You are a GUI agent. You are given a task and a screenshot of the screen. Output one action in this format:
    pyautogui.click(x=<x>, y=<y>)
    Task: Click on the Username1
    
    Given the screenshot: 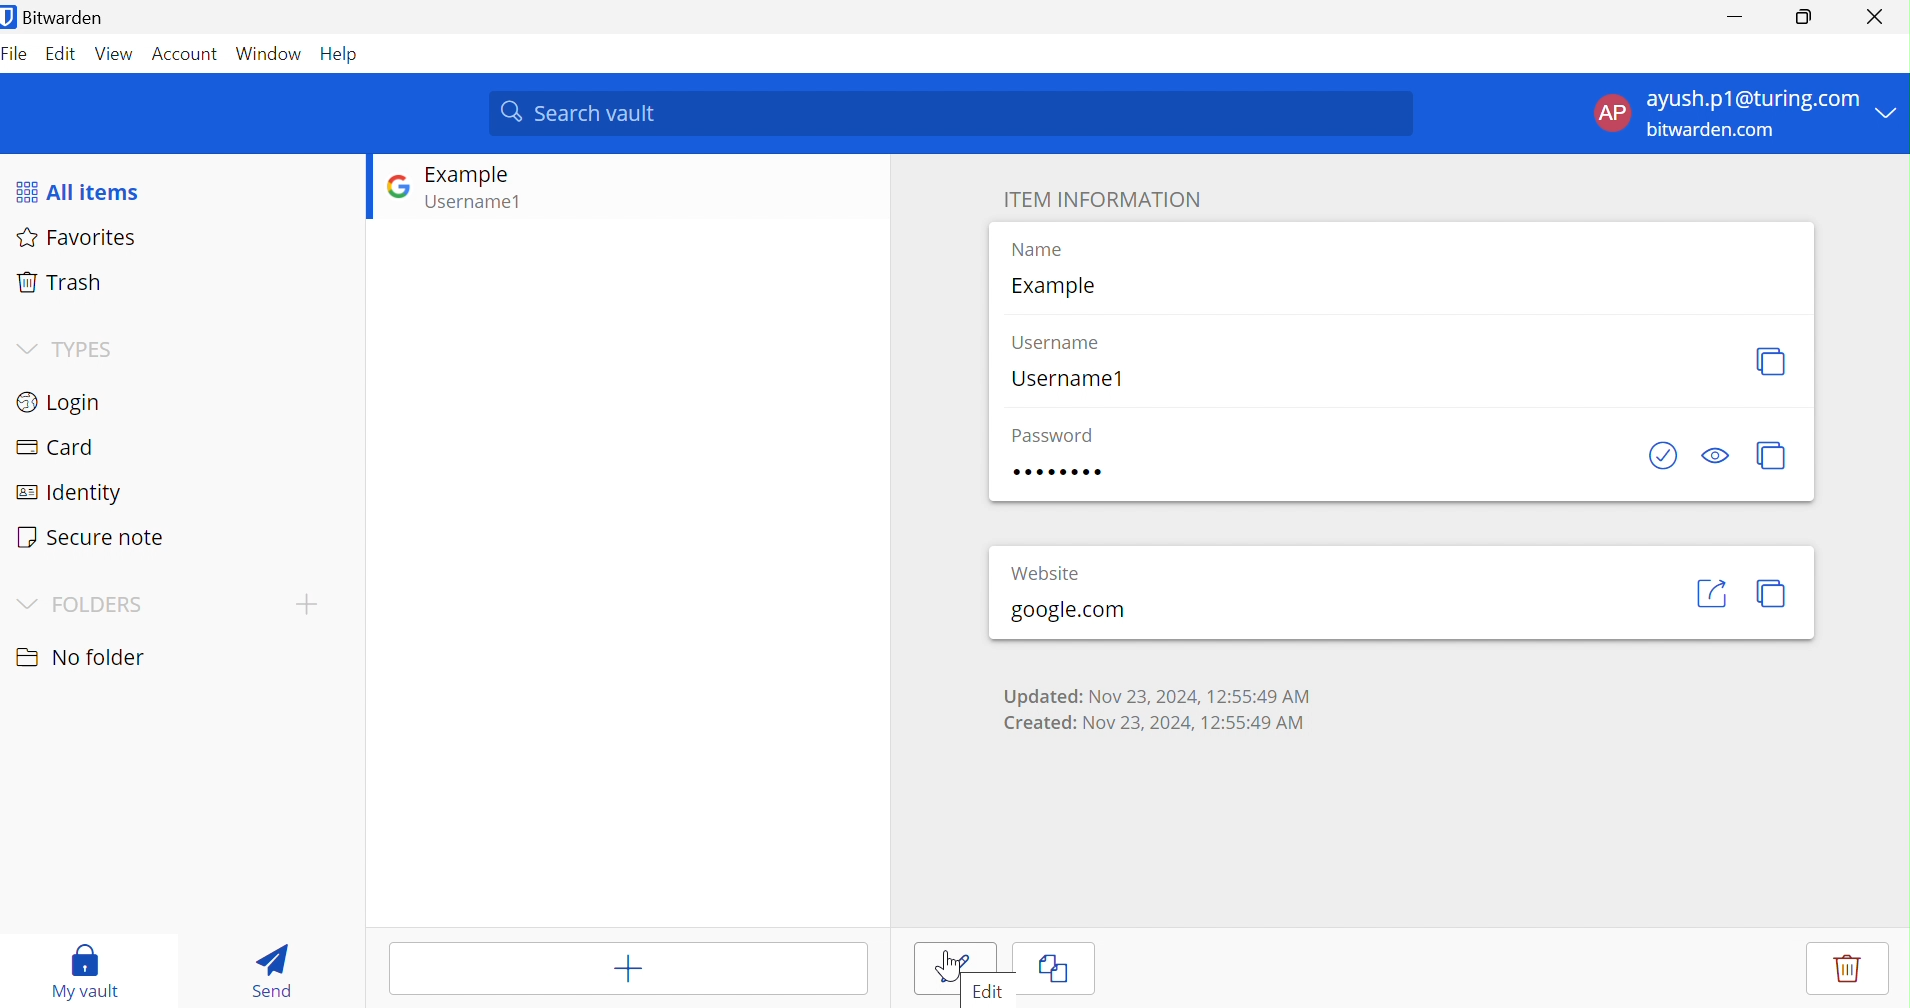 What is the action you would take?
    pyautogui.click(x=1069, y=380)
    